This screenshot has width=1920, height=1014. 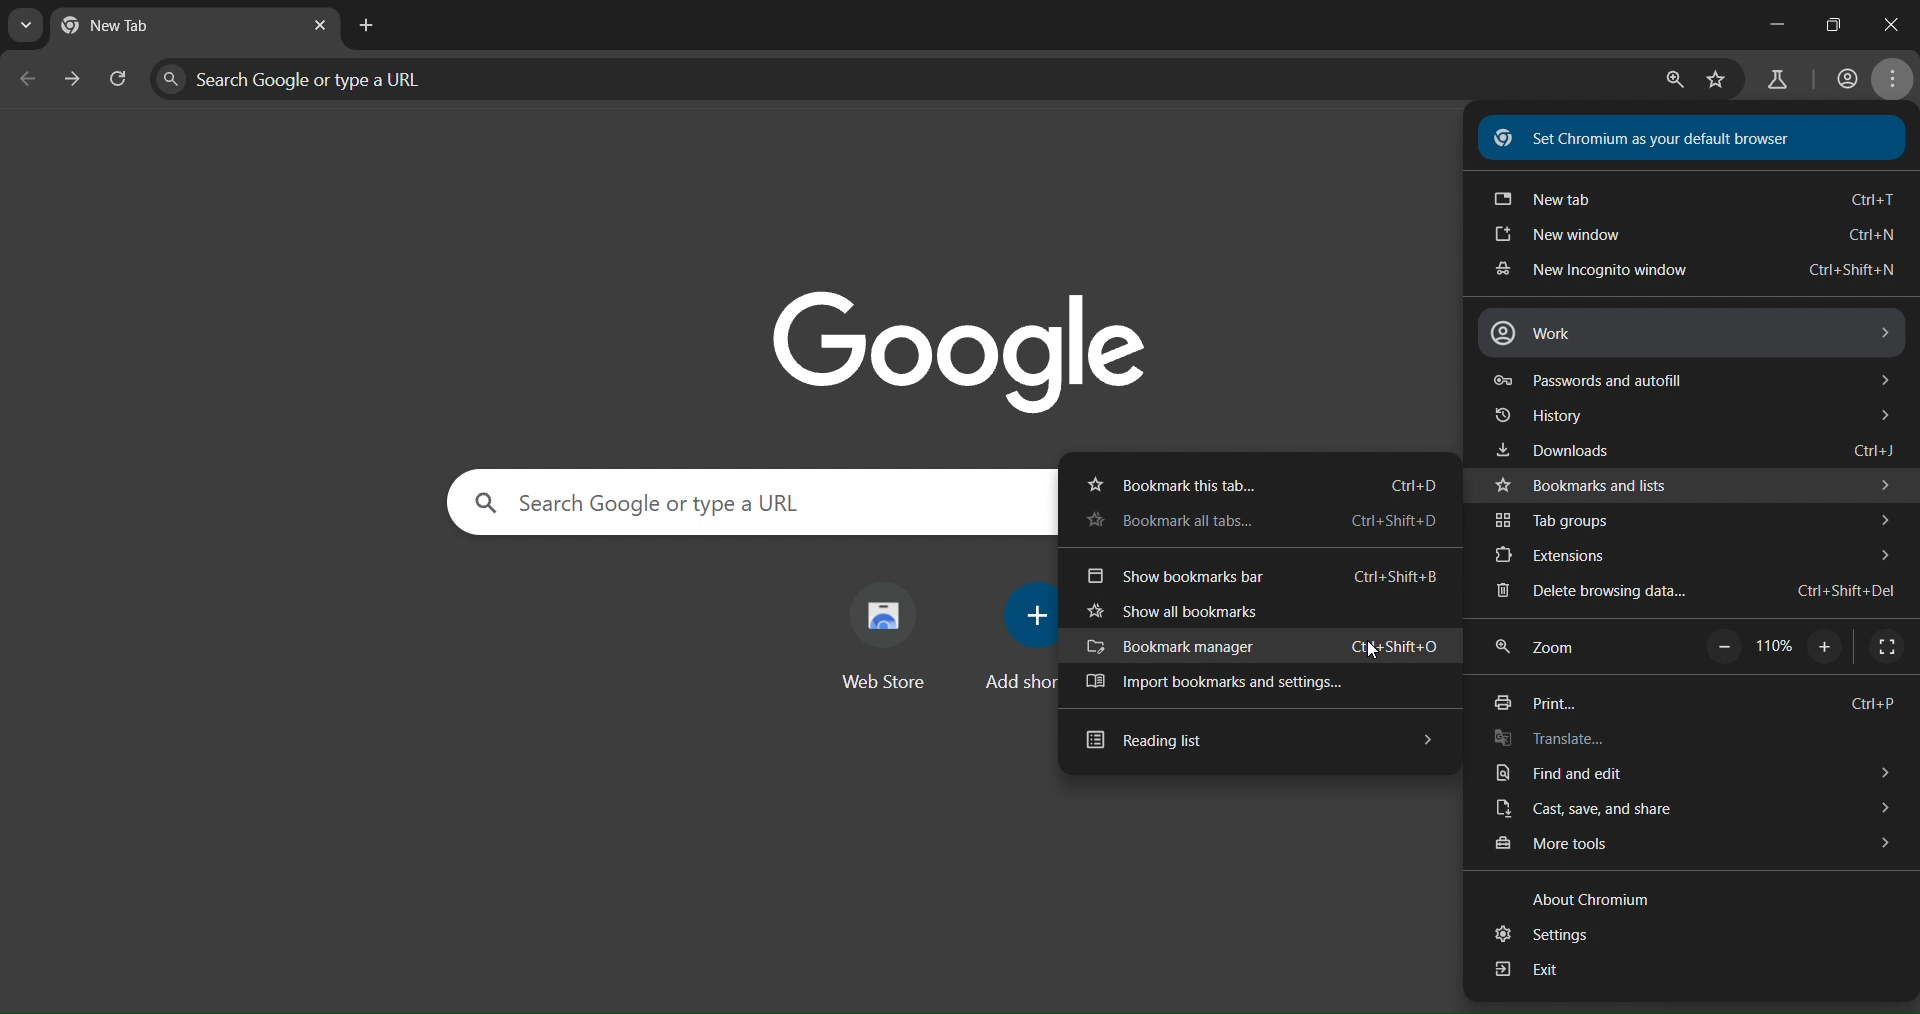 I want to click on zoom out, so click(x=1720, y=647).